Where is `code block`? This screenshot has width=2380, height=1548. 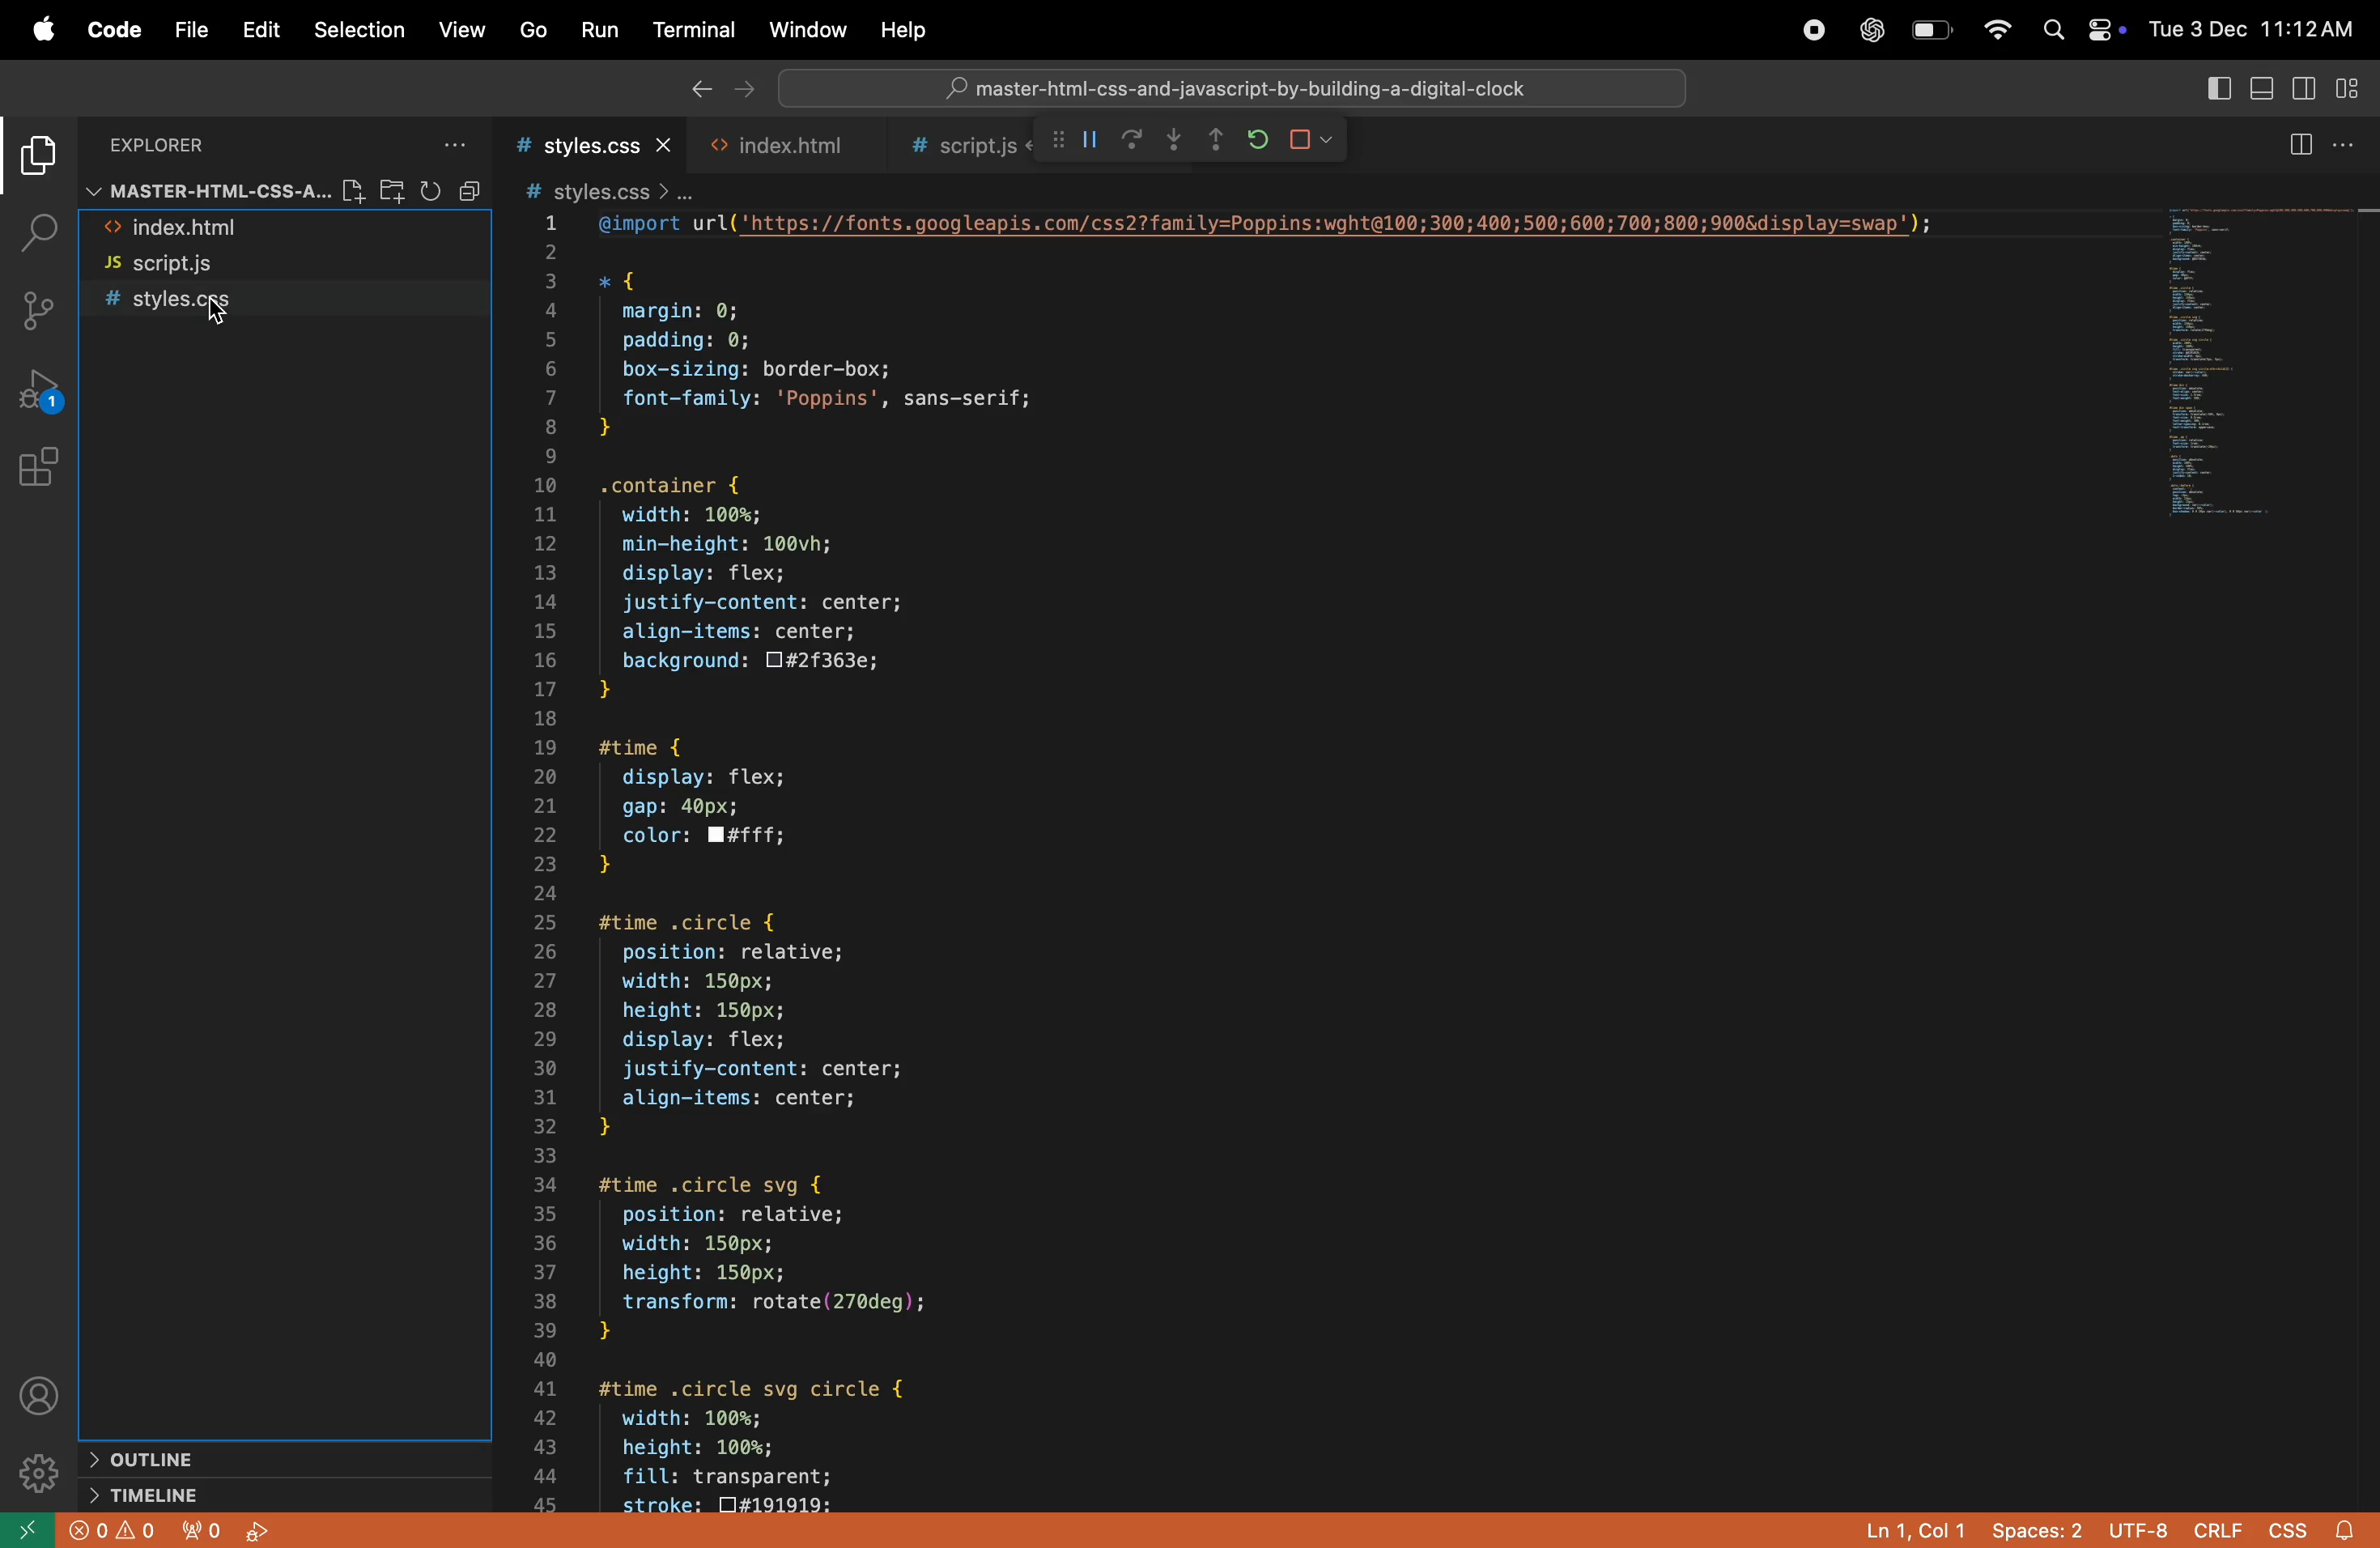 code block is located at coordinates (1296, 862).